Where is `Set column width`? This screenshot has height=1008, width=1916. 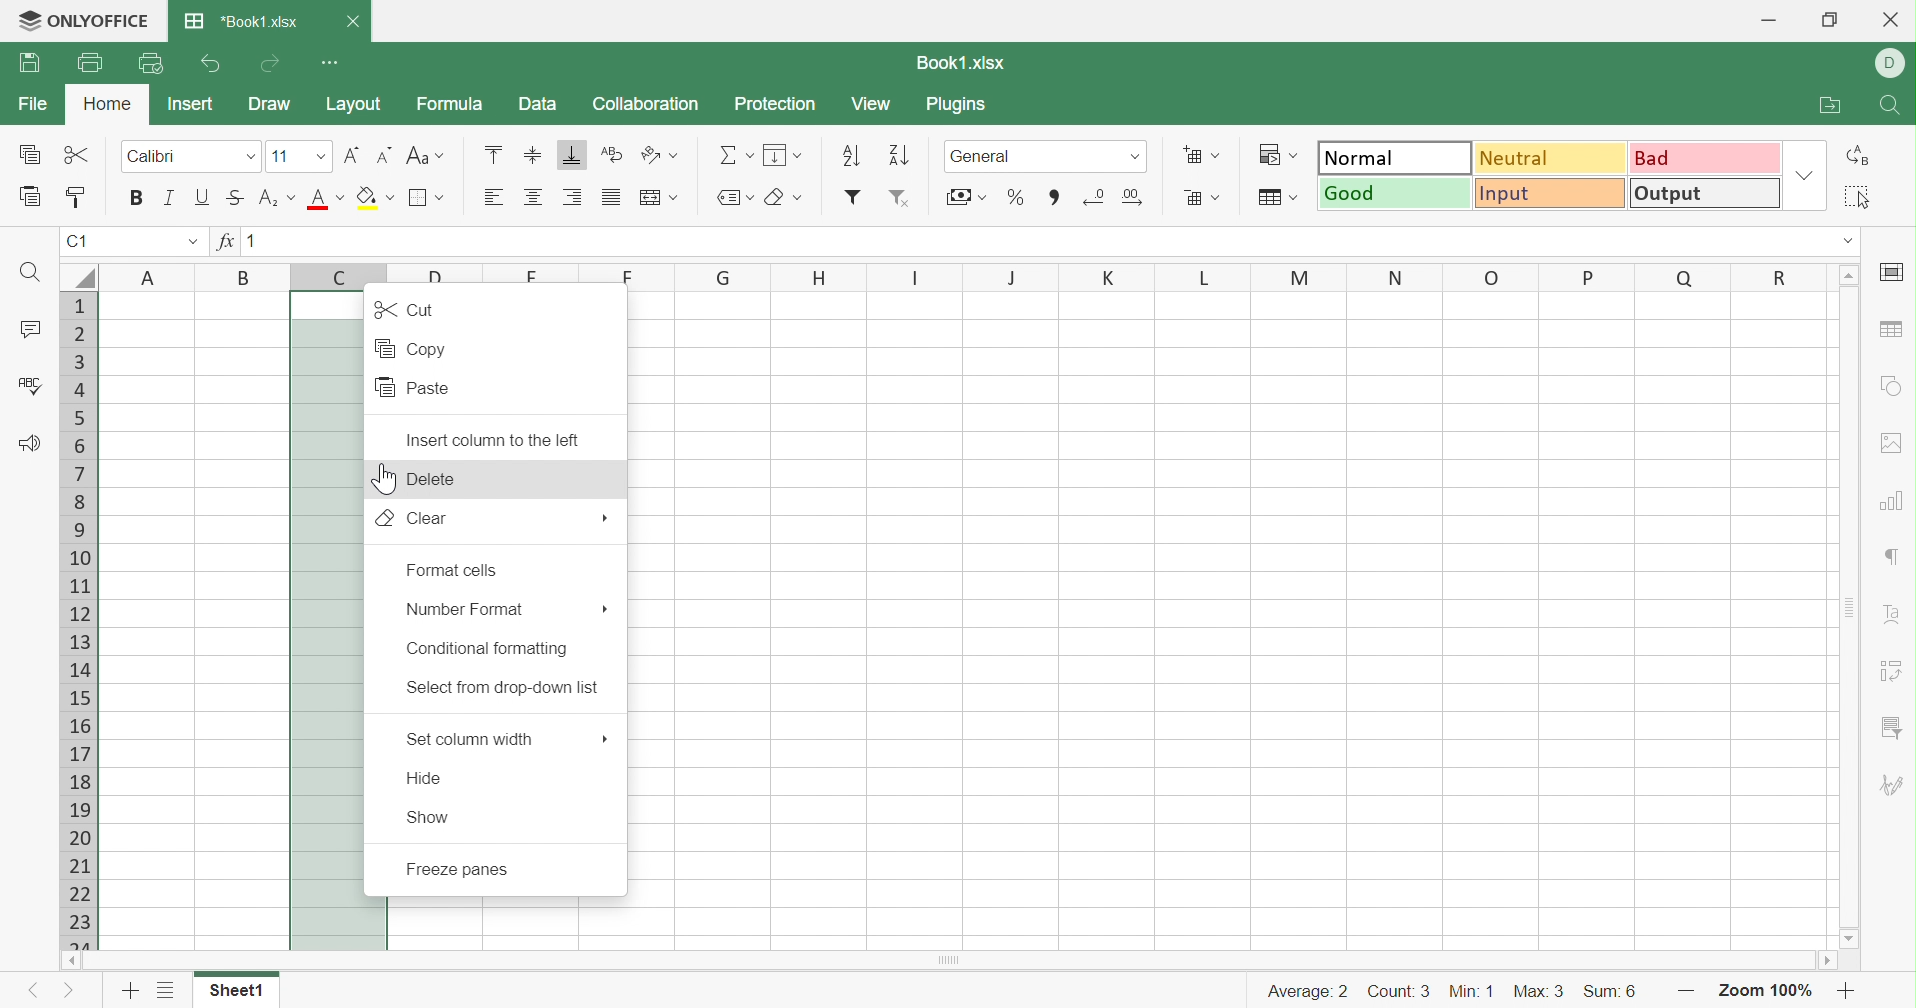
Set column width is located at coordinates (467, 736).